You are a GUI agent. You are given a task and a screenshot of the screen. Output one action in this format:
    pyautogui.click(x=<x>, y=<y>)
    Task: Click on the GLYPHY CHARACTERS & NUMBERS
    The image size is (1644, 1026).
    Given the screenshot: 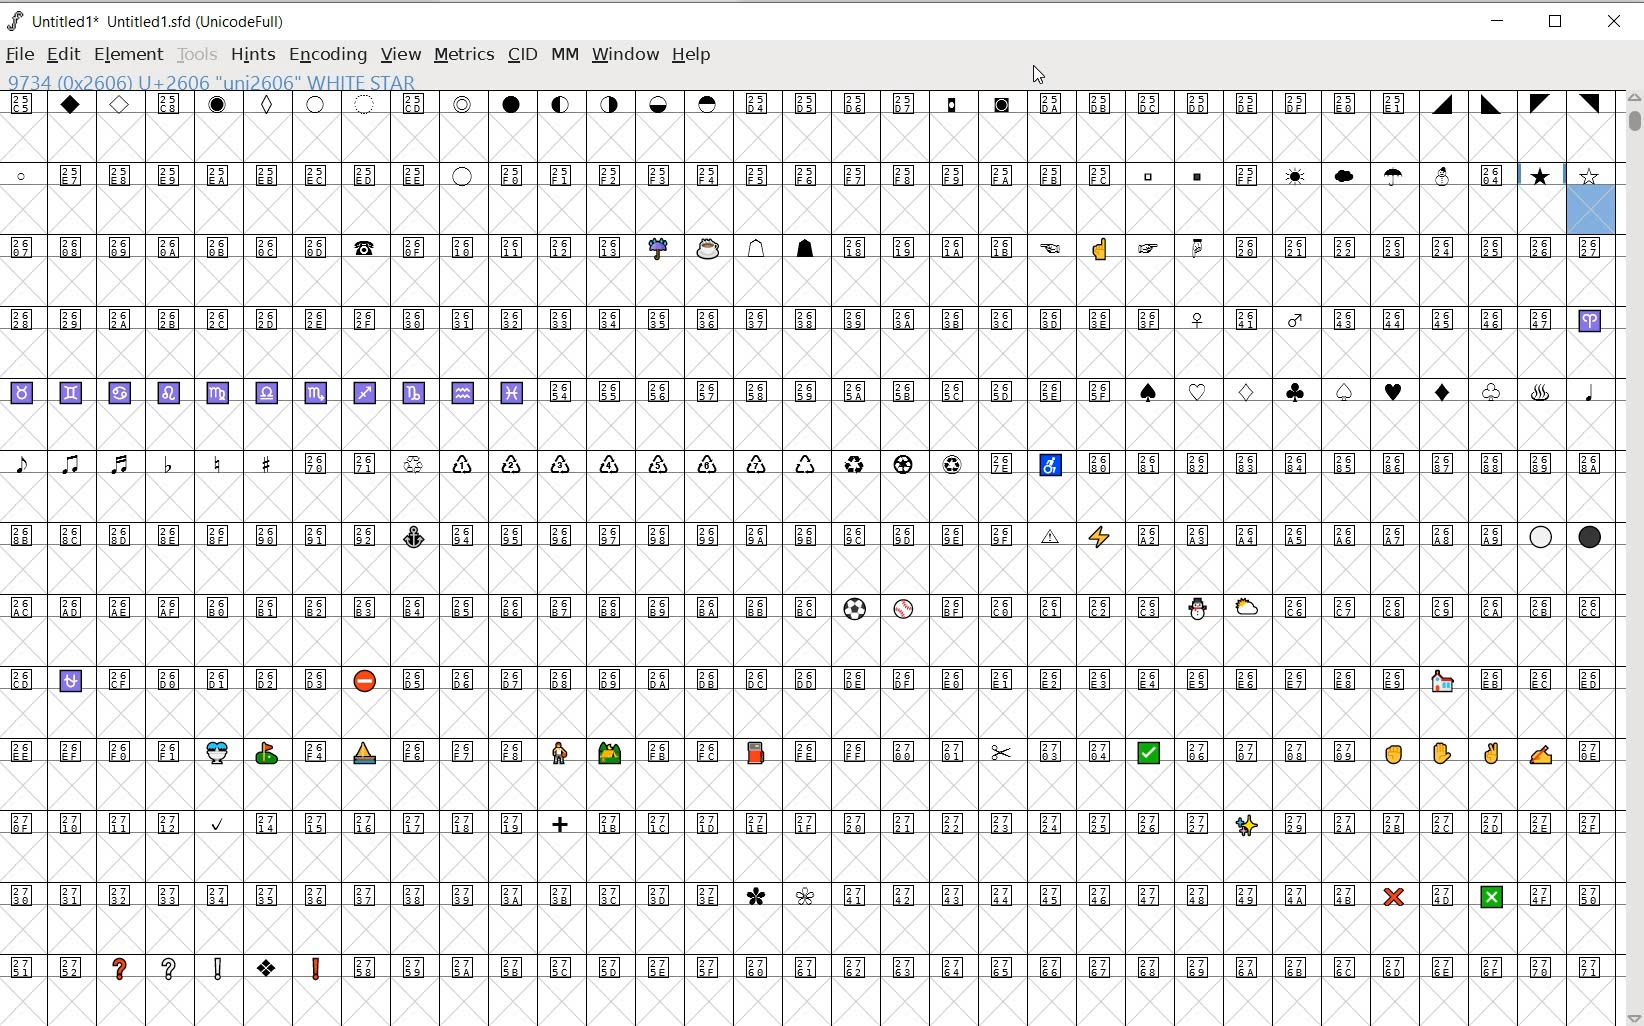 What is the action you would take?
    pyautogui.click(x=1121, y=808)
    